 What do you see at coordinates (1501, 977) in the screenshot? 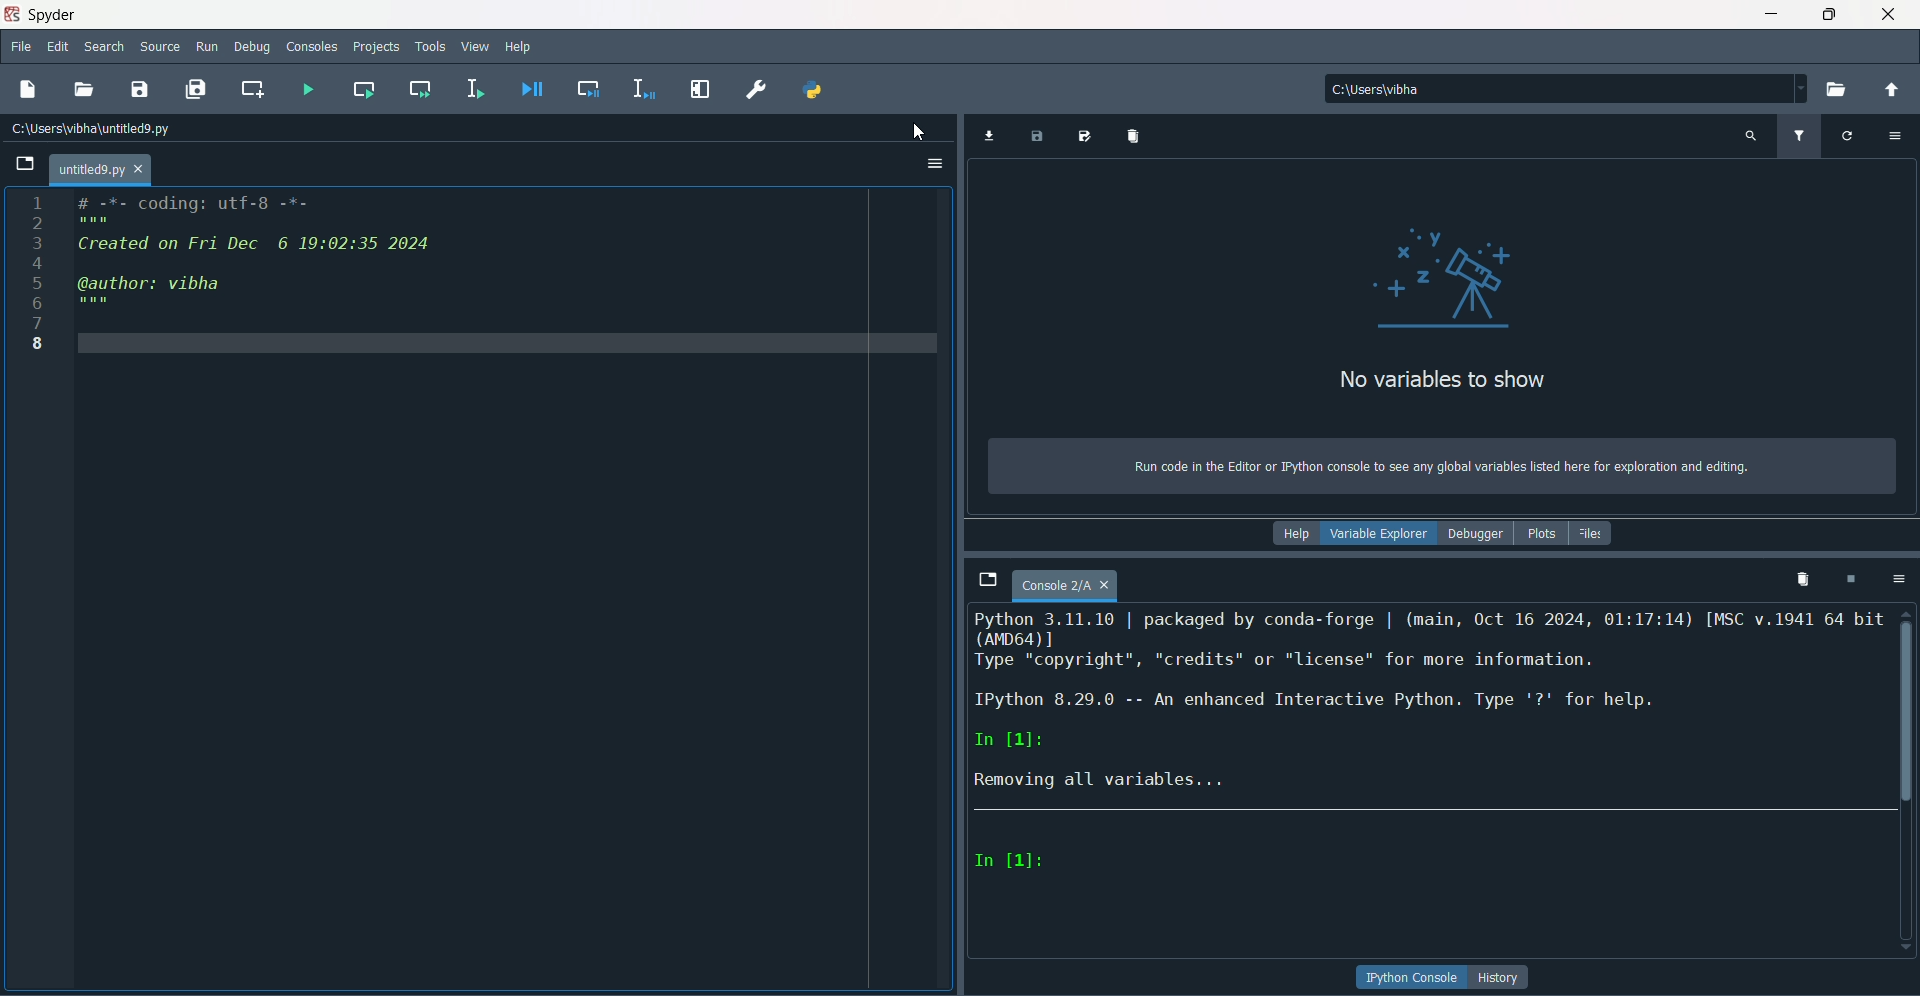
I see `button` at bounding box center [1501, 977].